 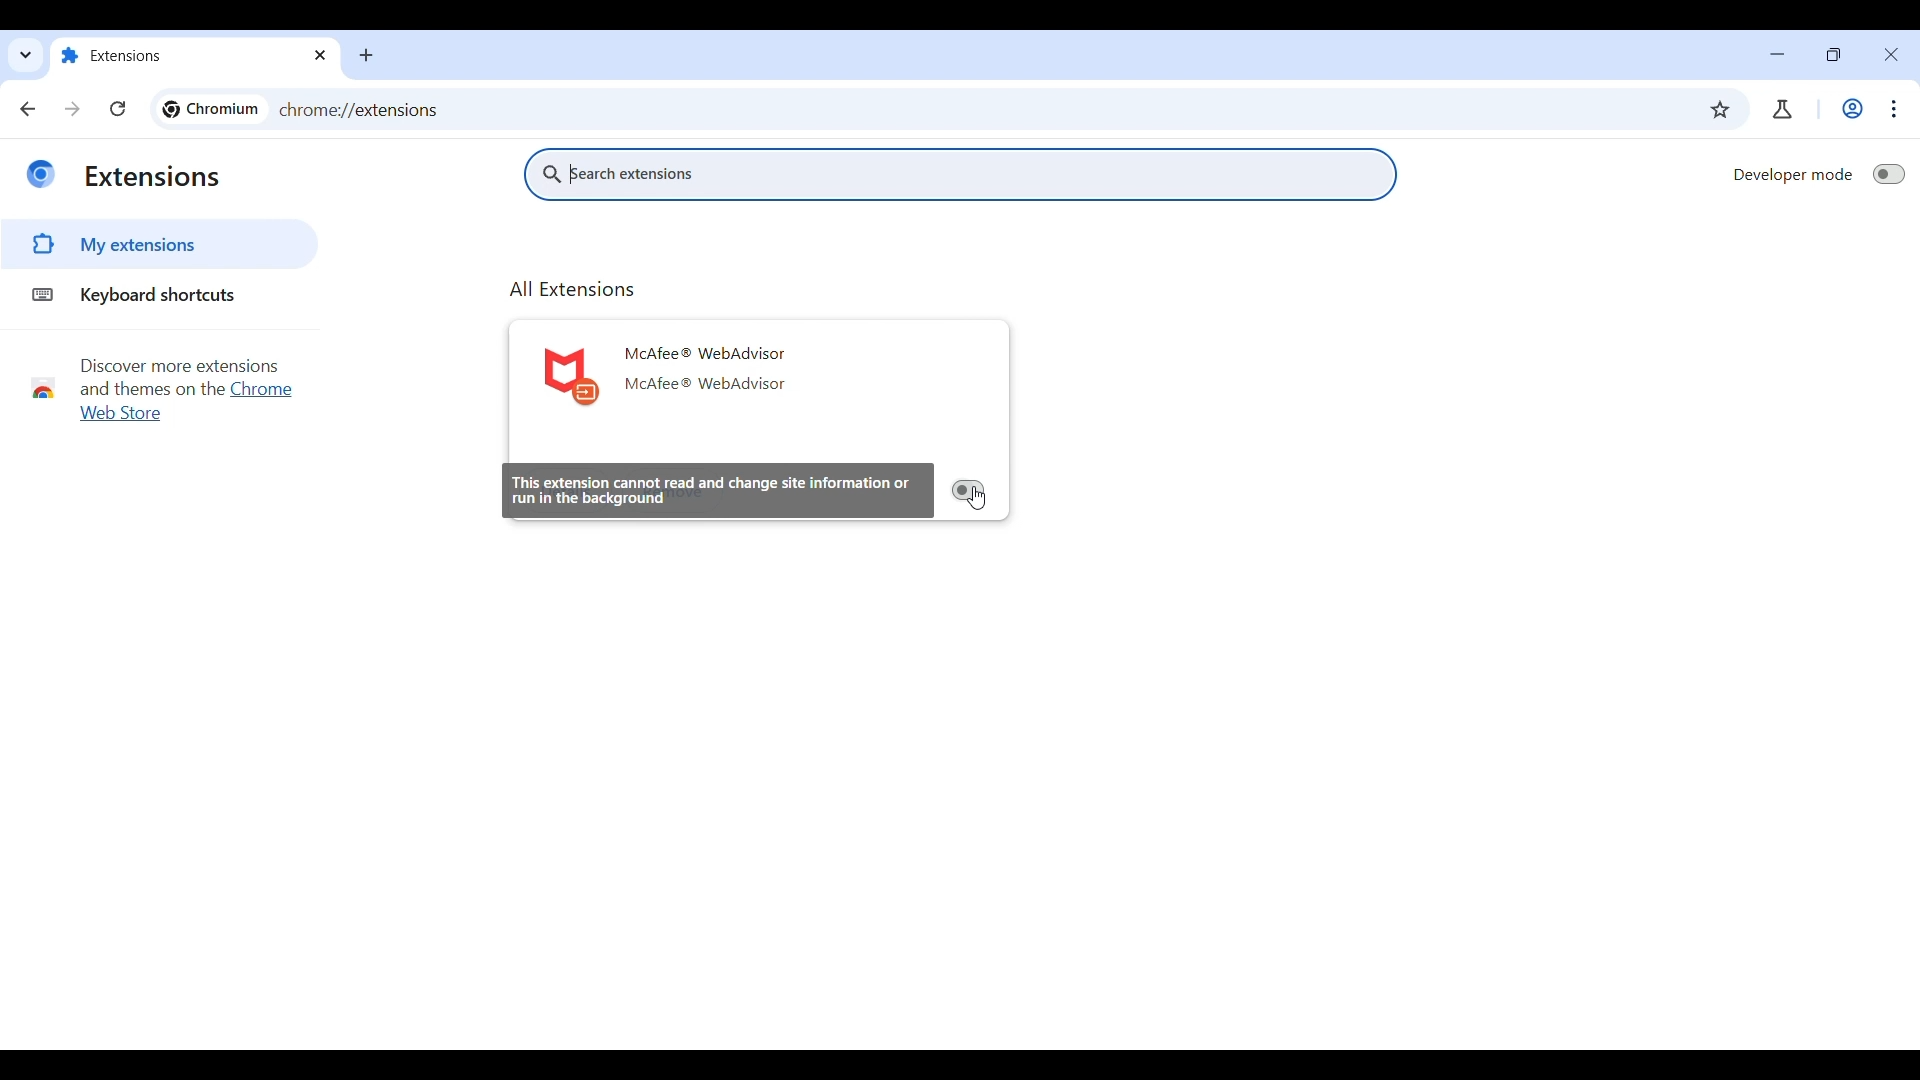 I want to click on All Extensions, so click(x=573, y=289).